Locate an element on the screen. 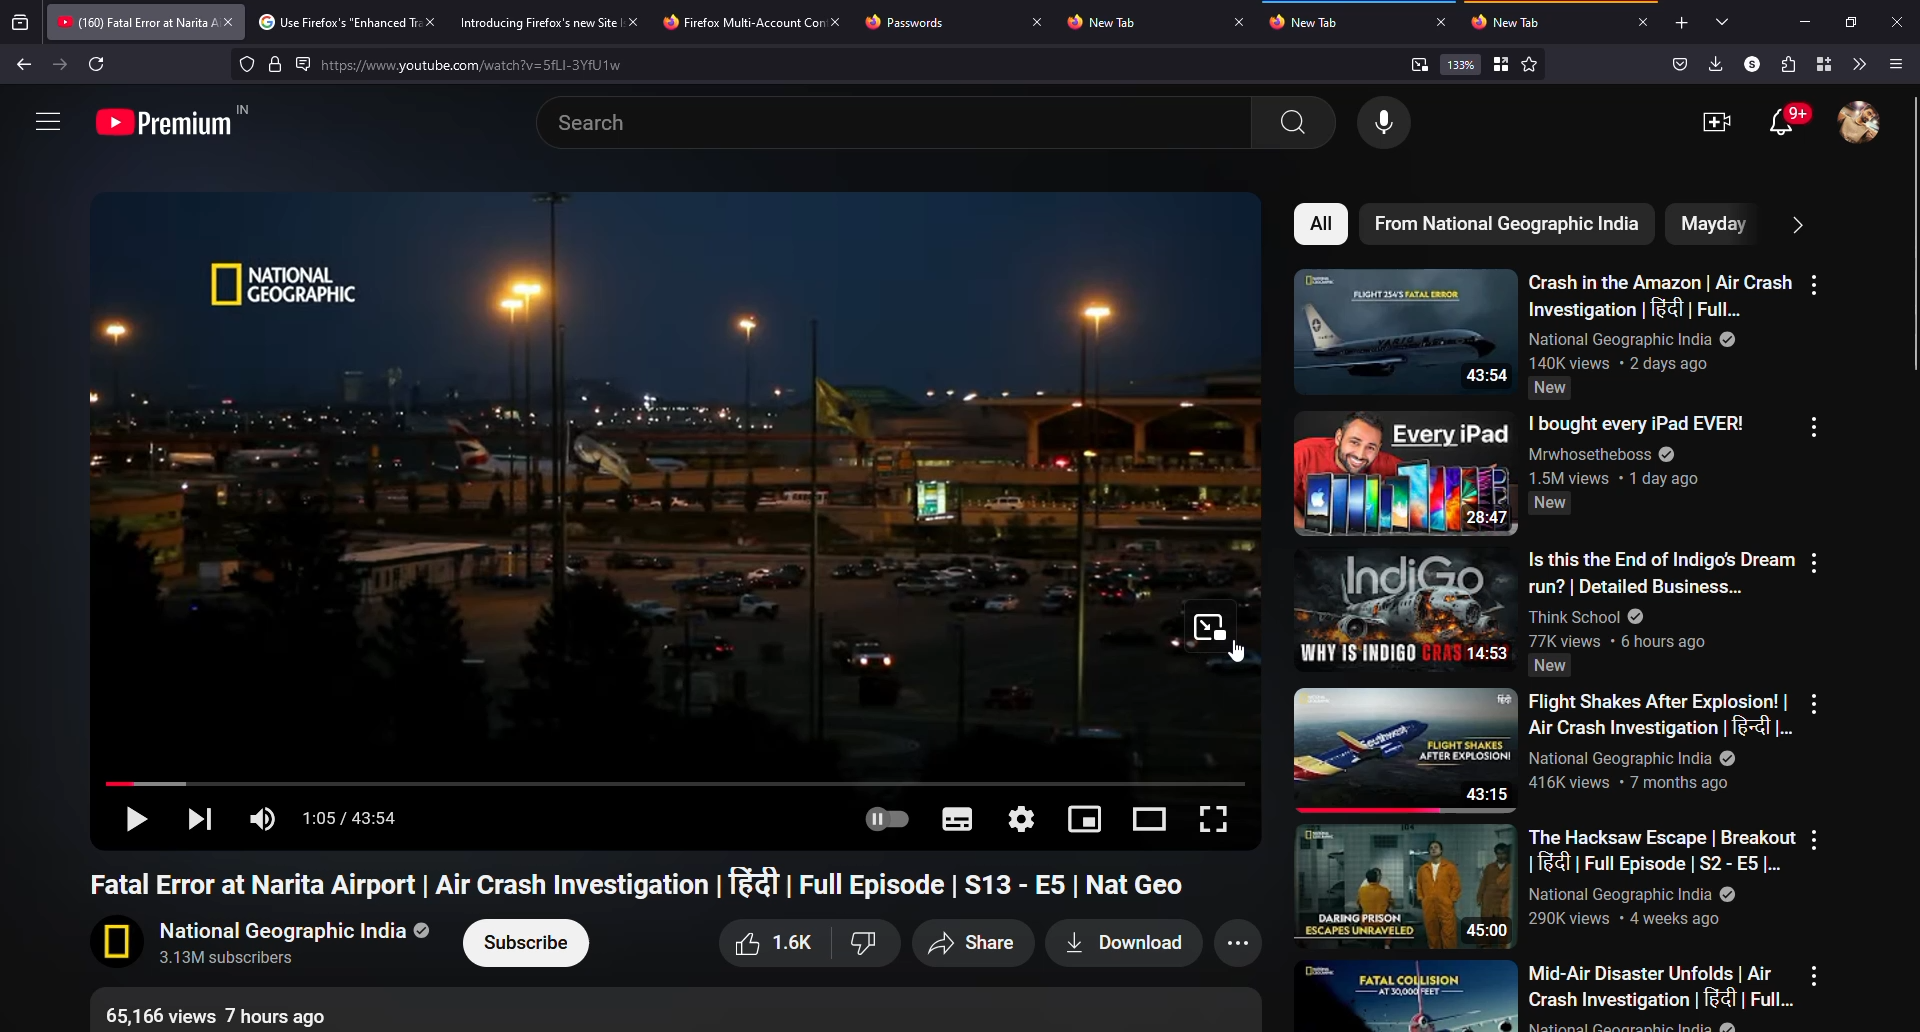 The image size is (1920, 1032). Indicates content is new is located at coordinates (1551, 388).